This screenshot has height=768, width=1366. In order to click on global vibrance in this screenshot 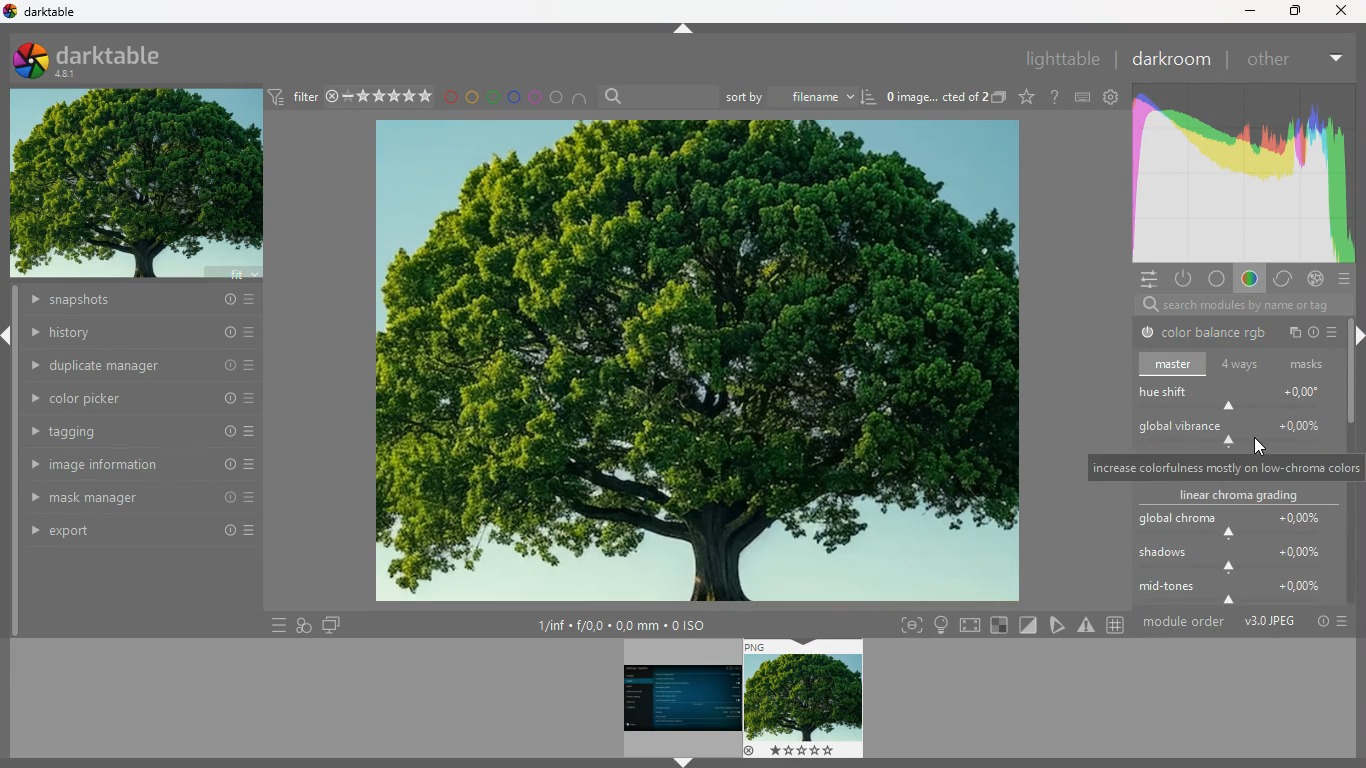, I will do `click(1233, 432)`.